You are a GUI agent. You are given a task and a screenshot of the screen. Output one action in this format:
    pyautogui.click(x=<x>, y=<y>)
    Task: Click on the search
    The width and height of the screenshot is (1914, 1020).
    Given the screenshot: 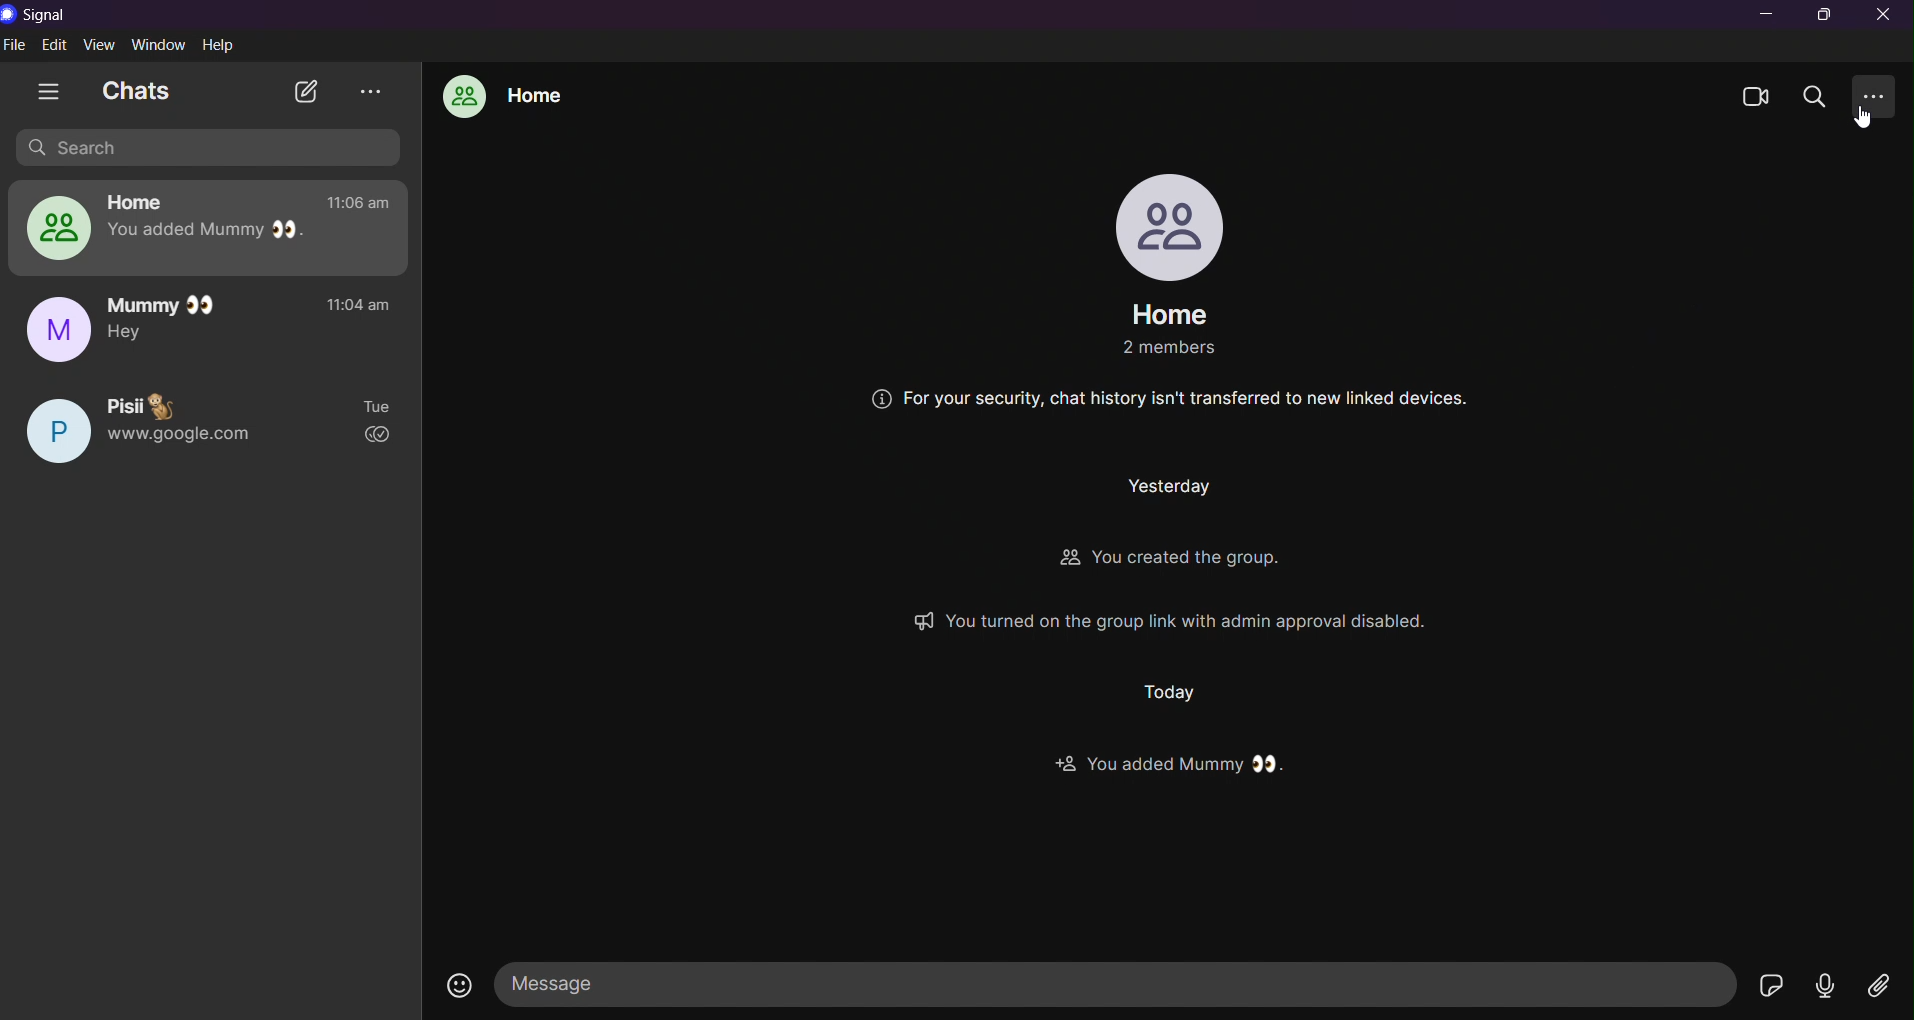 What is the action you would take?
    pyautogui.click(x=212, y=148)
    